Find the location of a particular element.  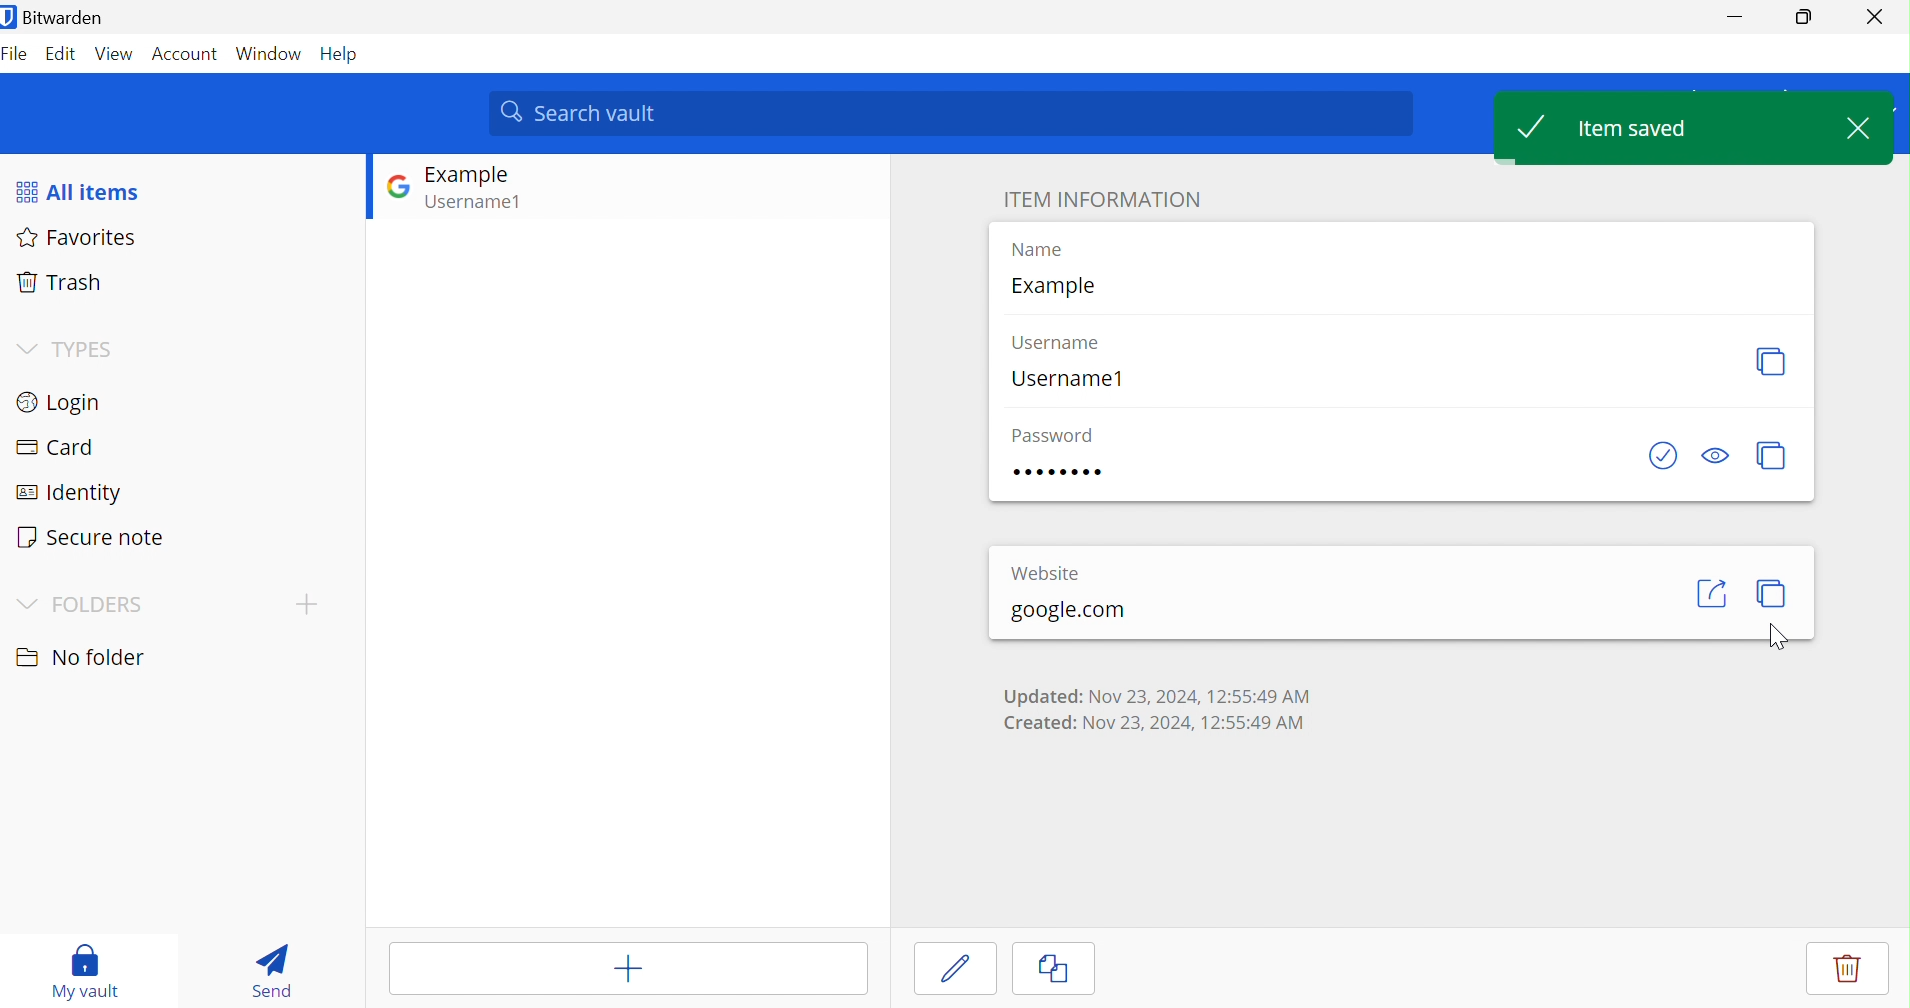

Edit is located at coordinates (61, 56).